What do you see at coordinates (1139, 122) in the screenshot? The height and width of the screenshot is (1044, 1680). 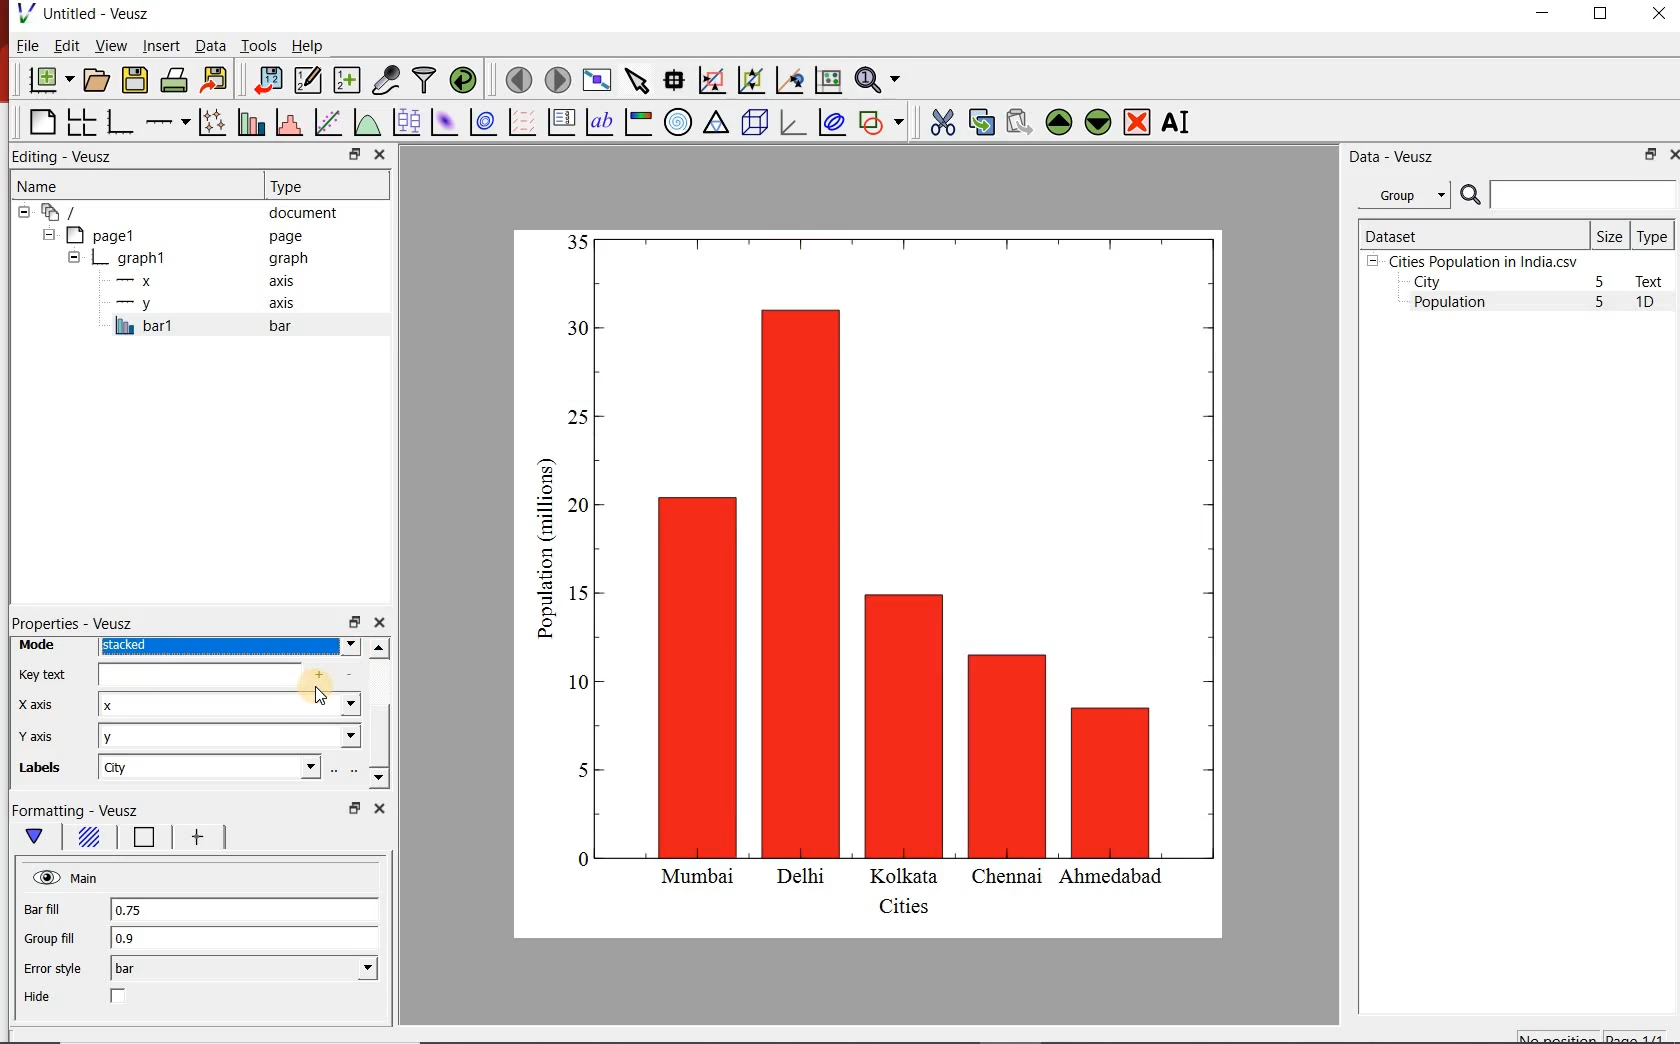 I see `remove the selected widgets` at bounding box center [1139, 122].